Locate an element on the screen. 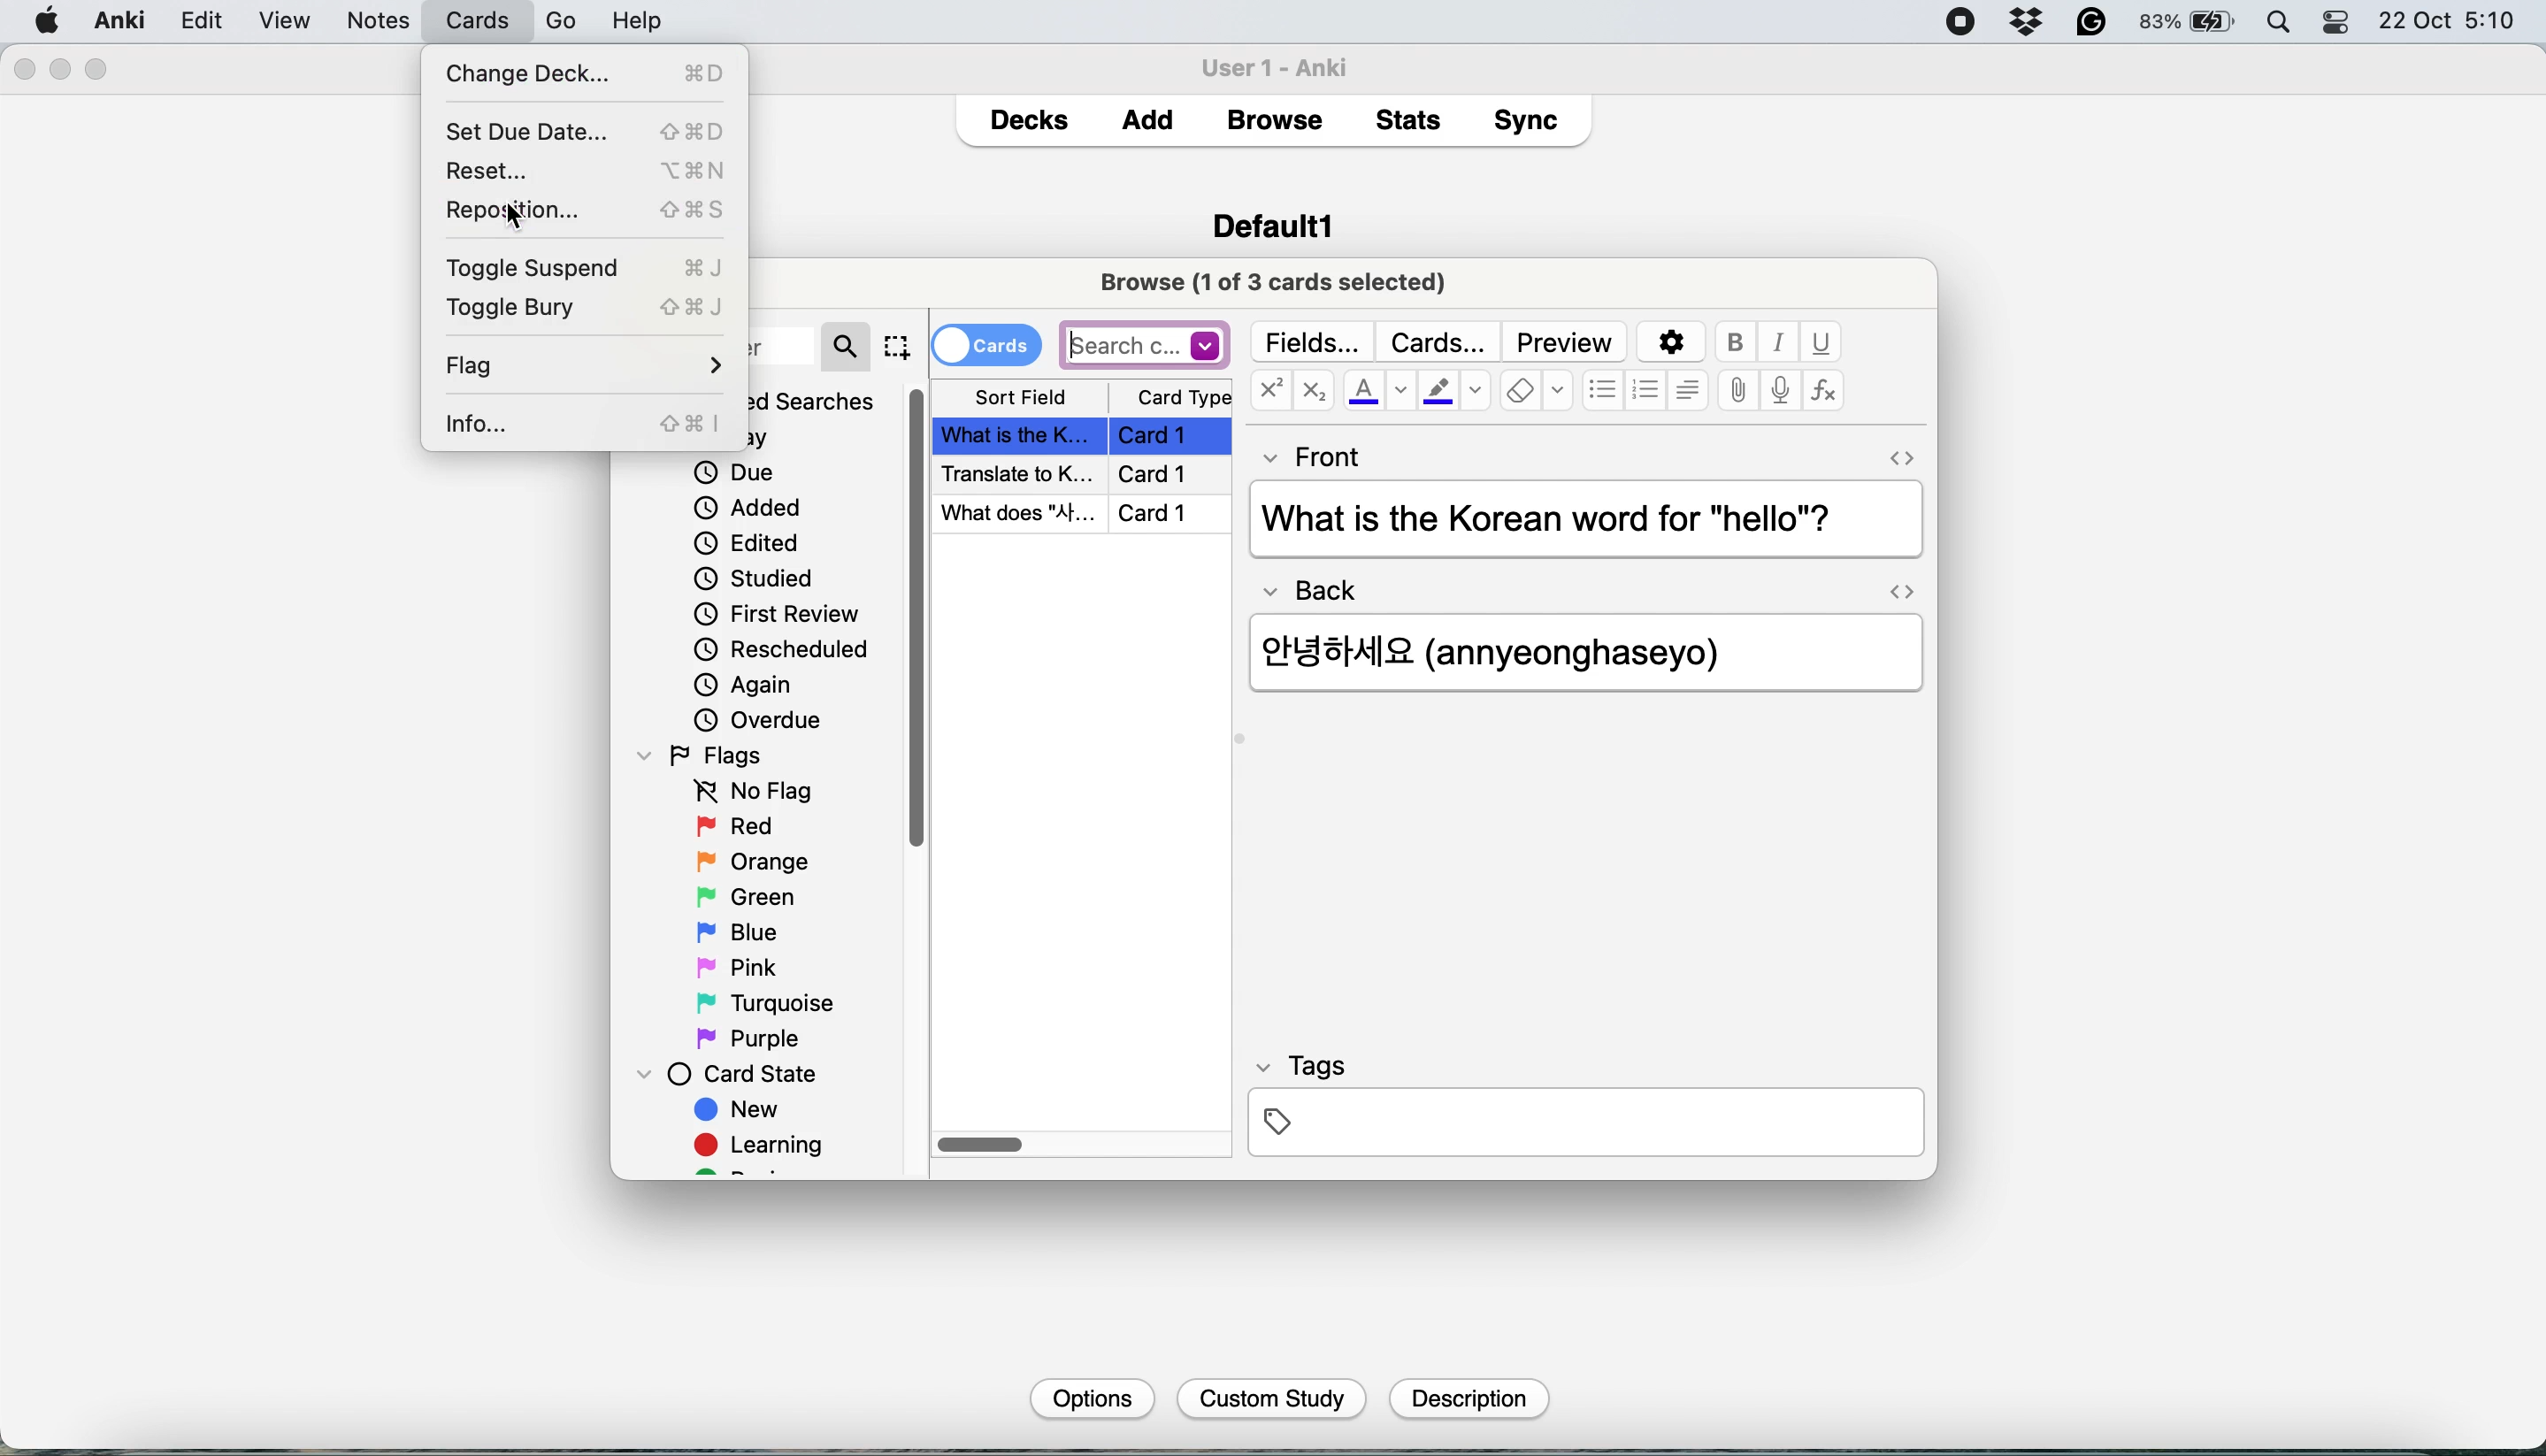 This screenshot has width=2546, height=1456. tools is located at coordinates (443, 20).